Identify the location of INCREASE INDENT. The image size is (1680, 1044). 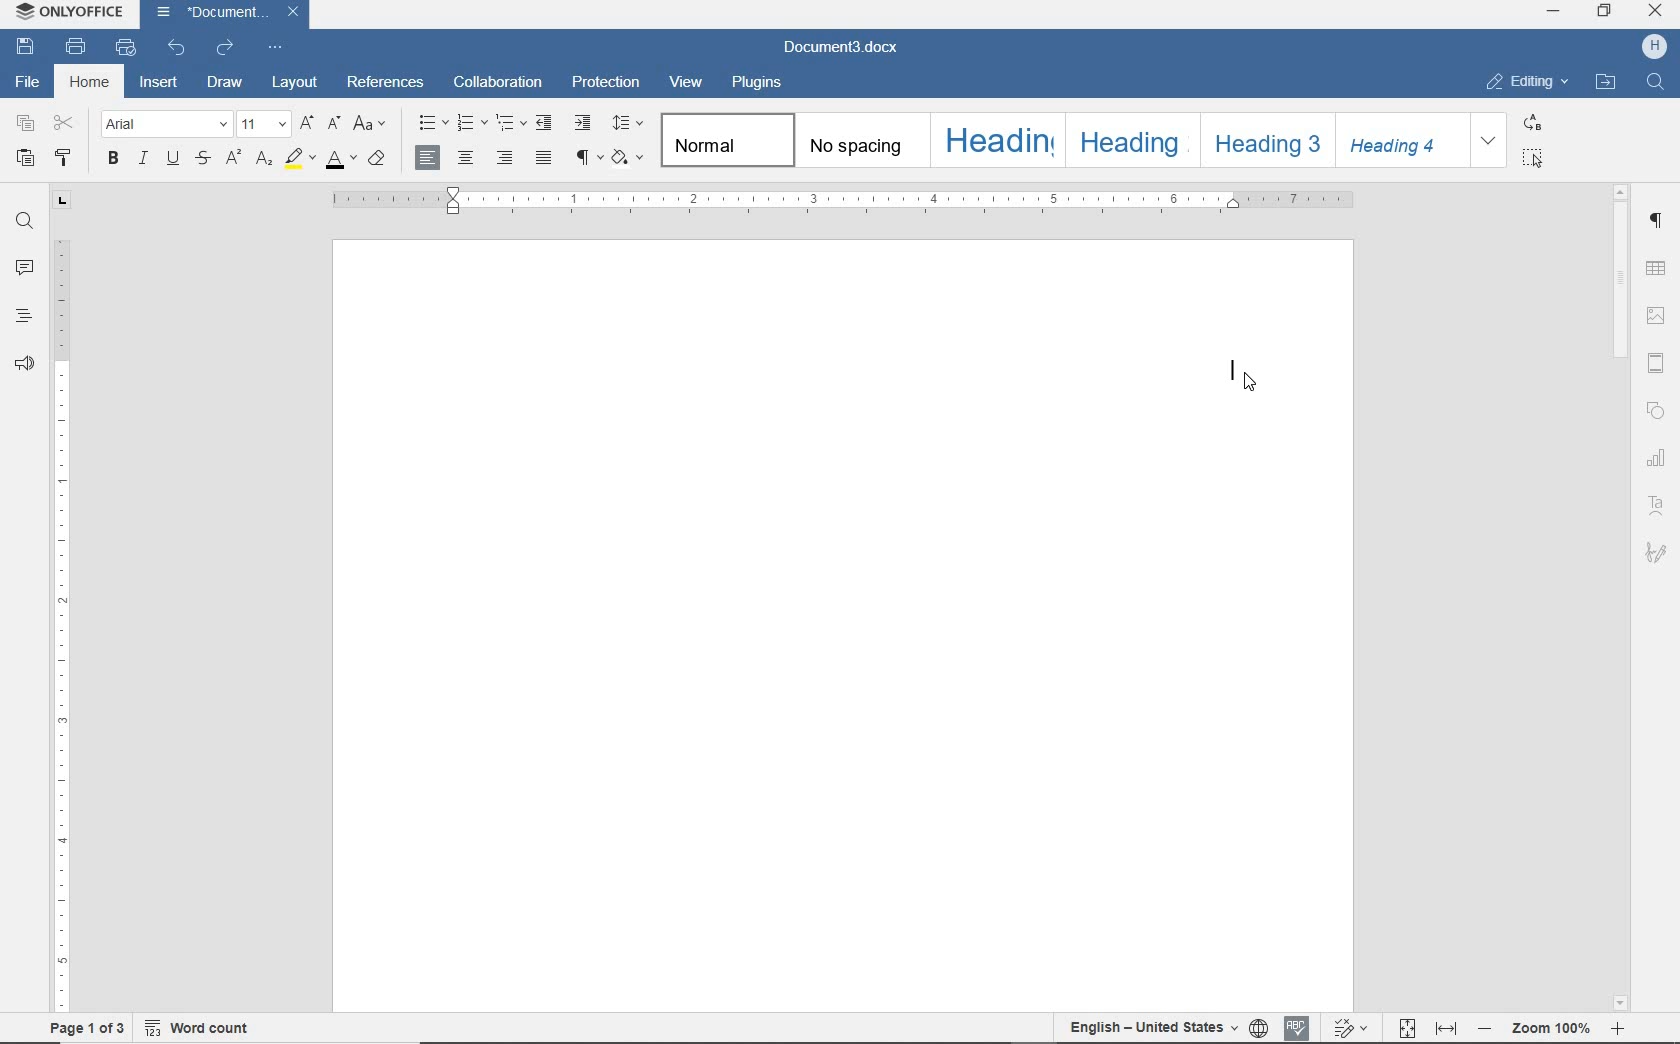
(583, 124).